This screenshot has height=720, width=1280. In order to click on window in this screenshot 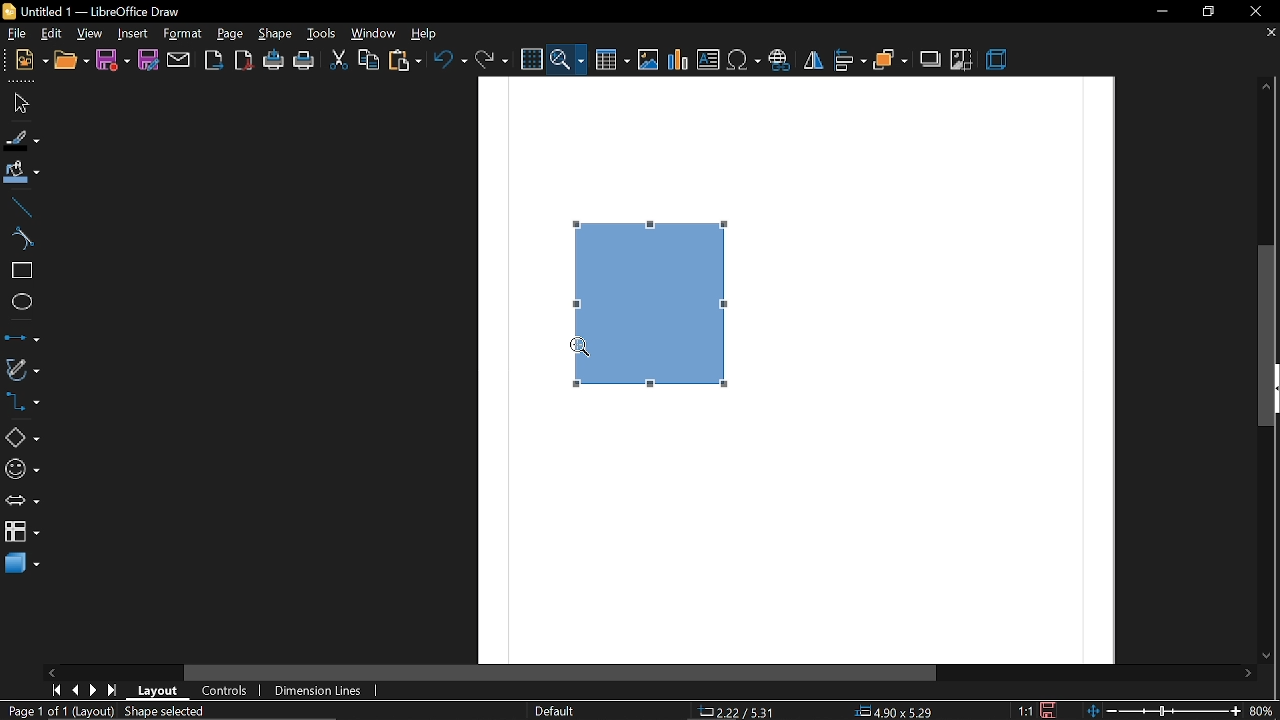, I will do `click(374, 34)`.